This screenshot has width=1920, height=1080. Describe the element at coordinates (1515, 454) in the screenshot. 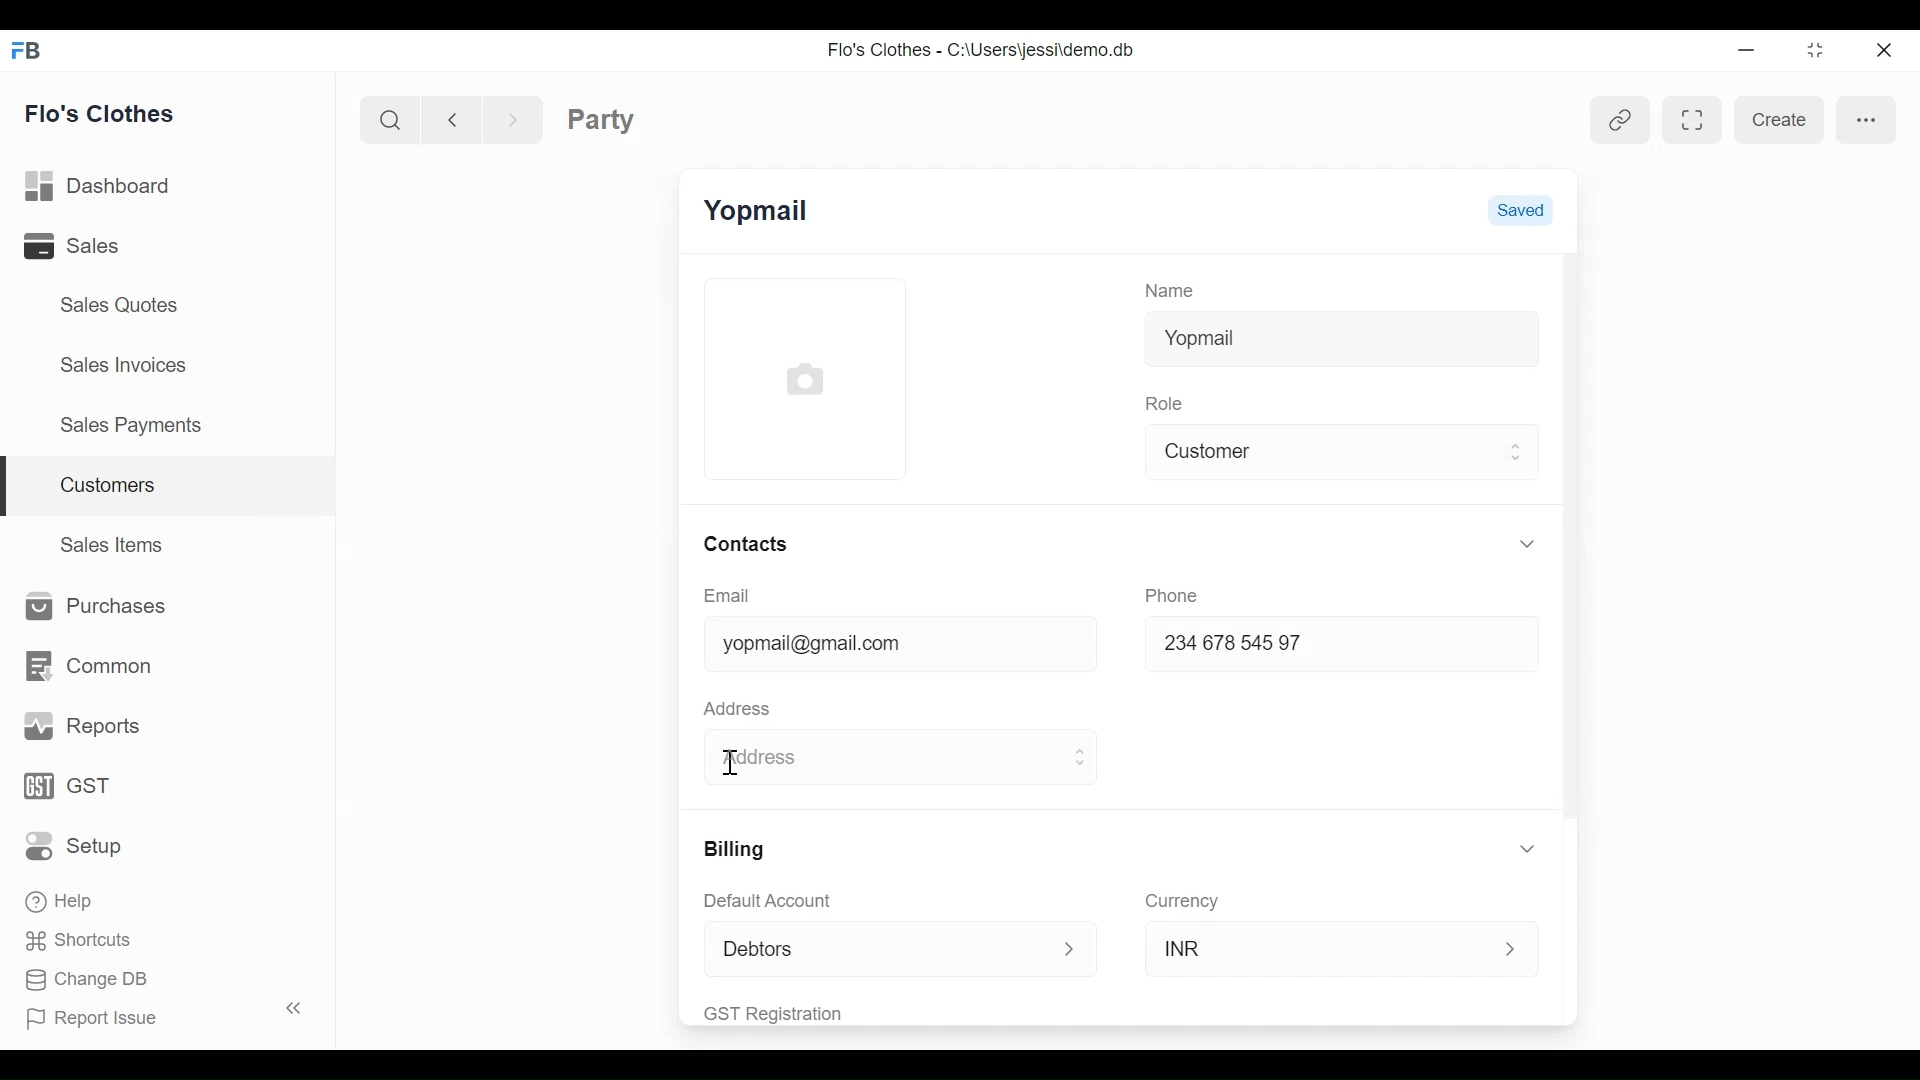

I see `Expand` at that location.